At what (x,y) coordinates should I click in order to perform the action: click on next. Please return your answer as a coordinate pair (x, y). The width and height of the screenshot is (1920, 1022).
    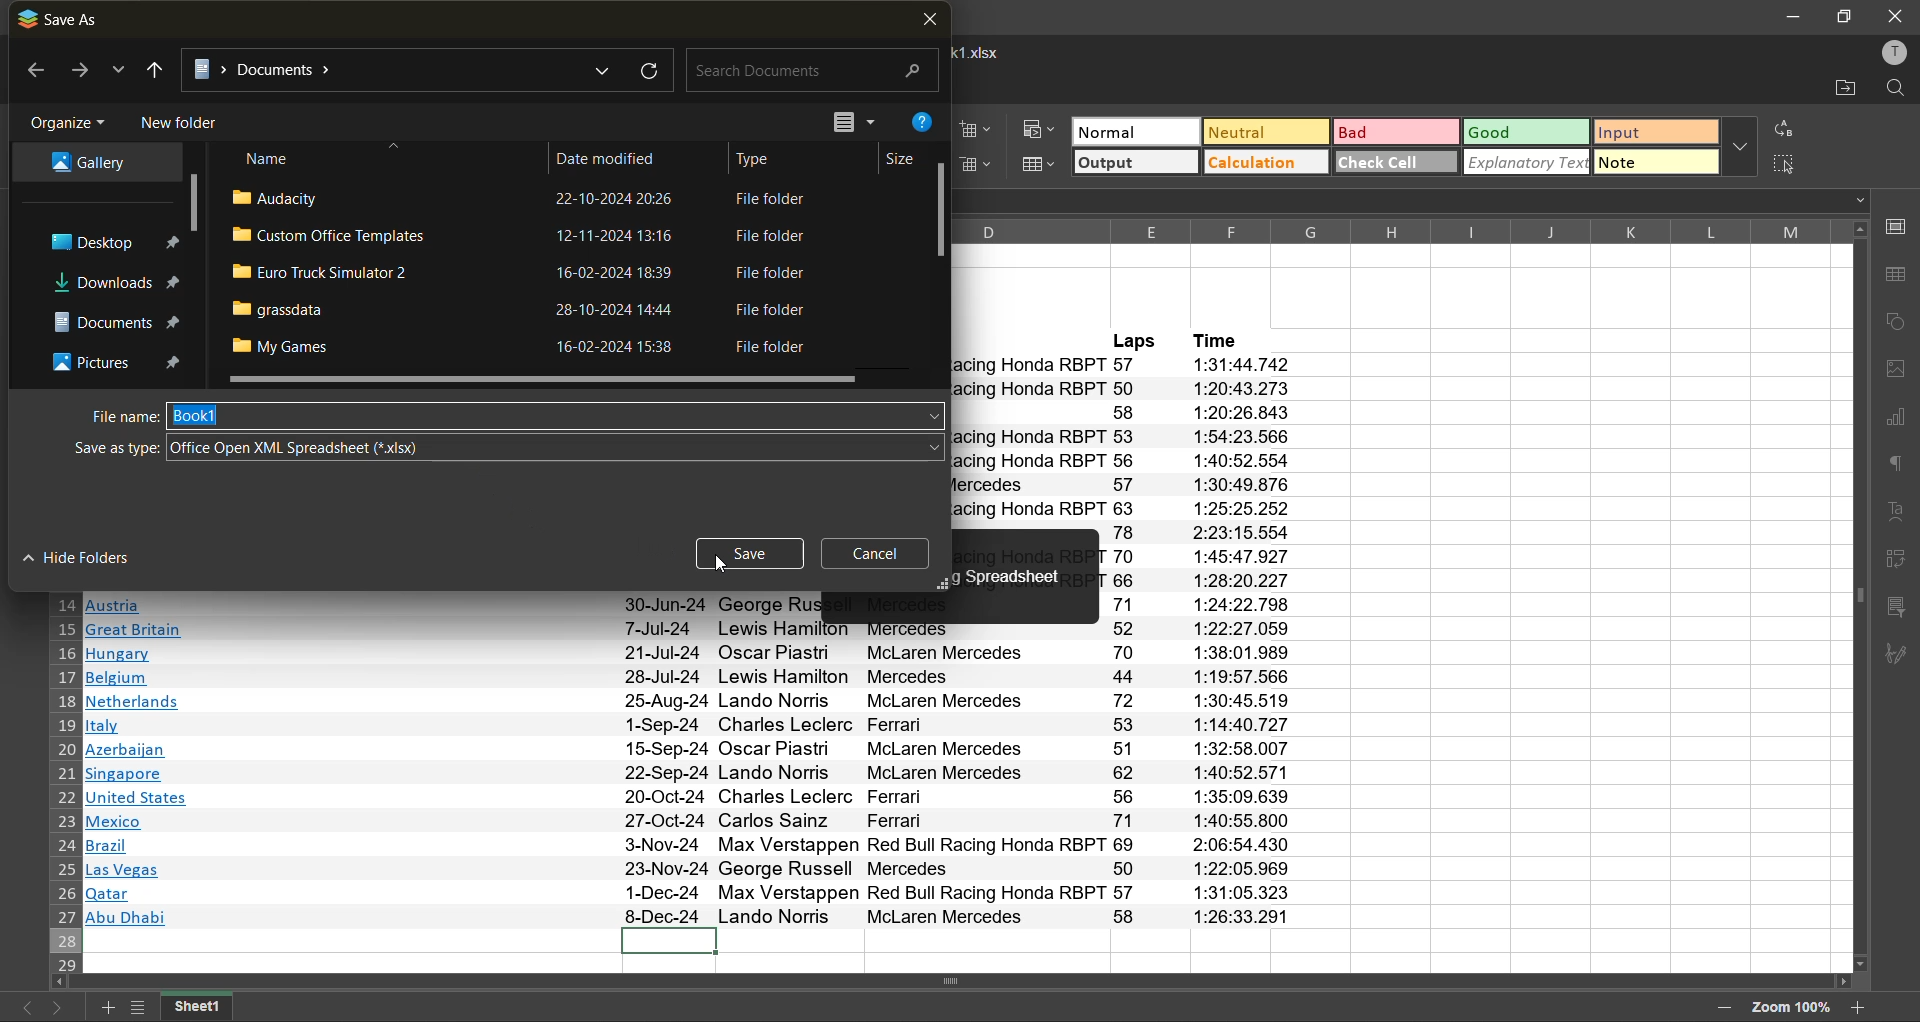
    Looking at the image, I should click on (82, 73).